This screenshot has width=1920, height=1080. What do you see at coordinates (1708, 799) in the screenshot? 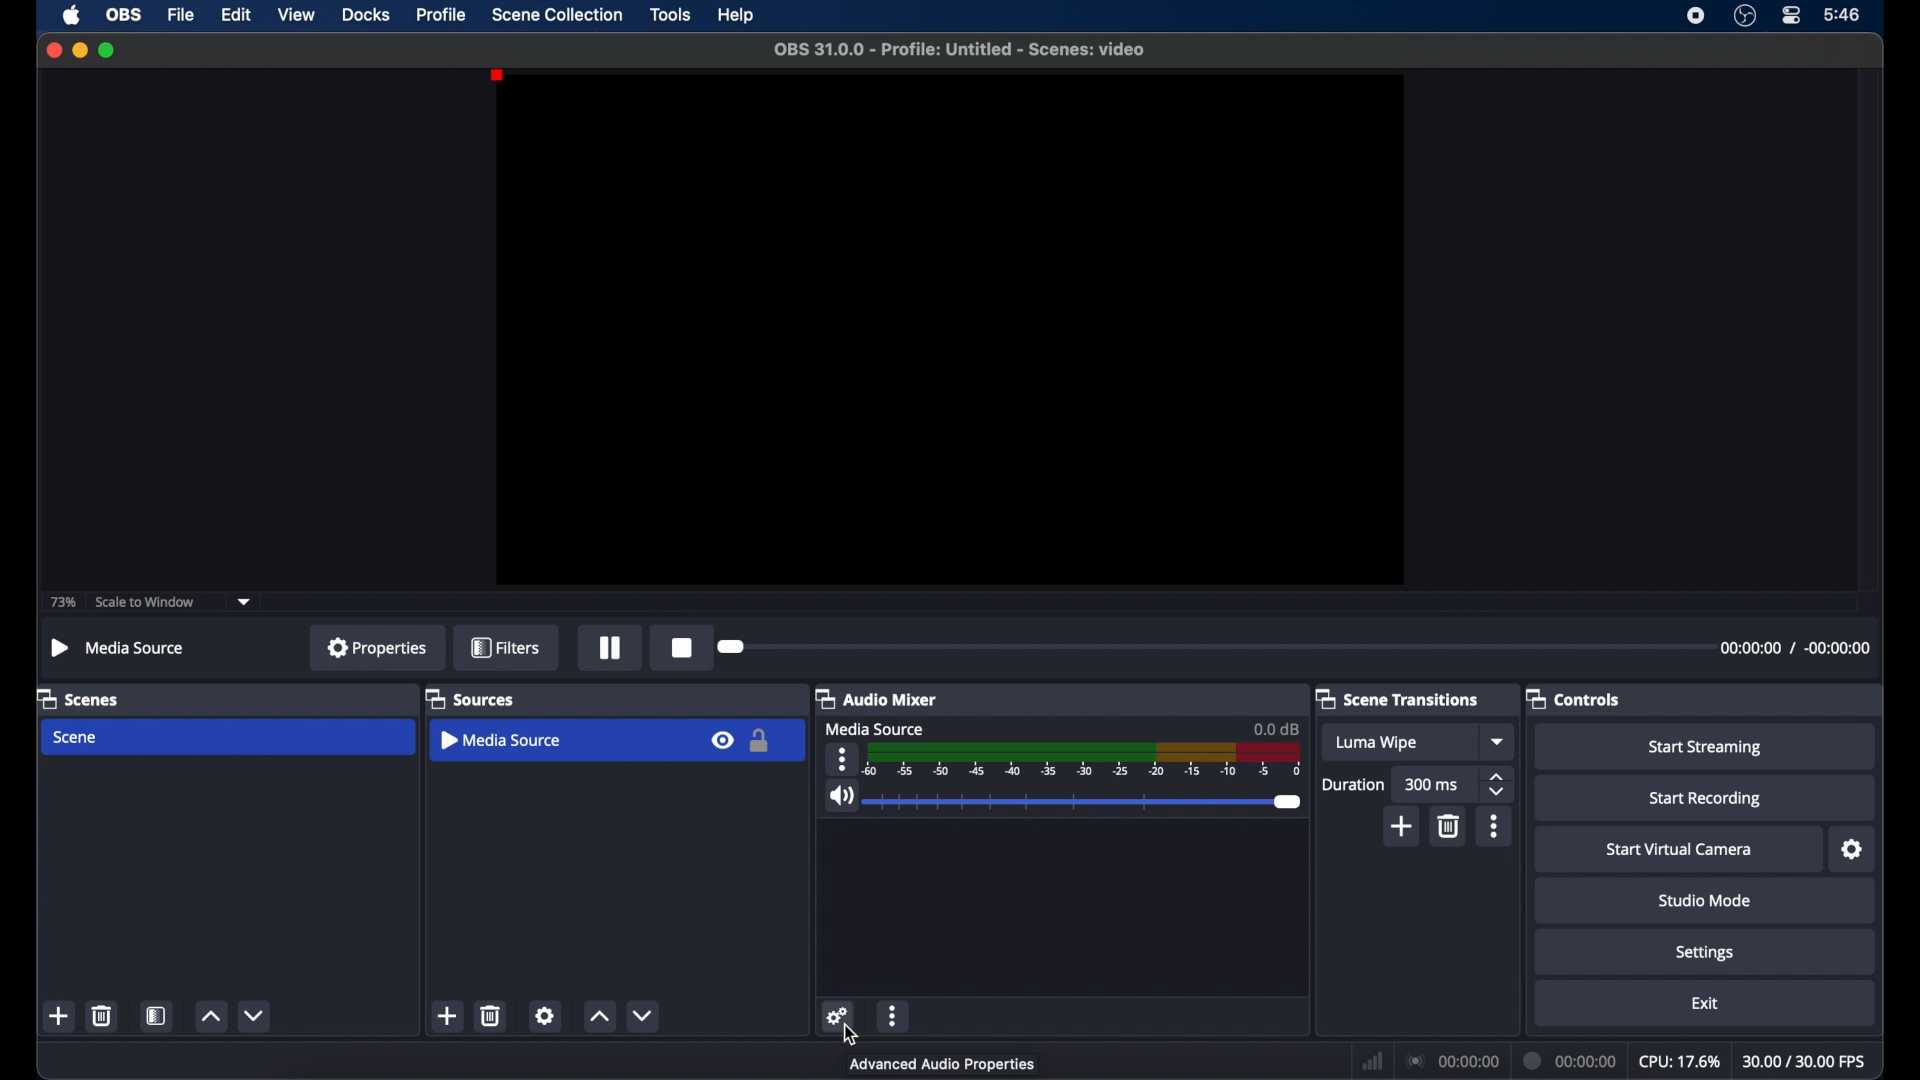
I see `start recording` at bounding box center [1708, 799].